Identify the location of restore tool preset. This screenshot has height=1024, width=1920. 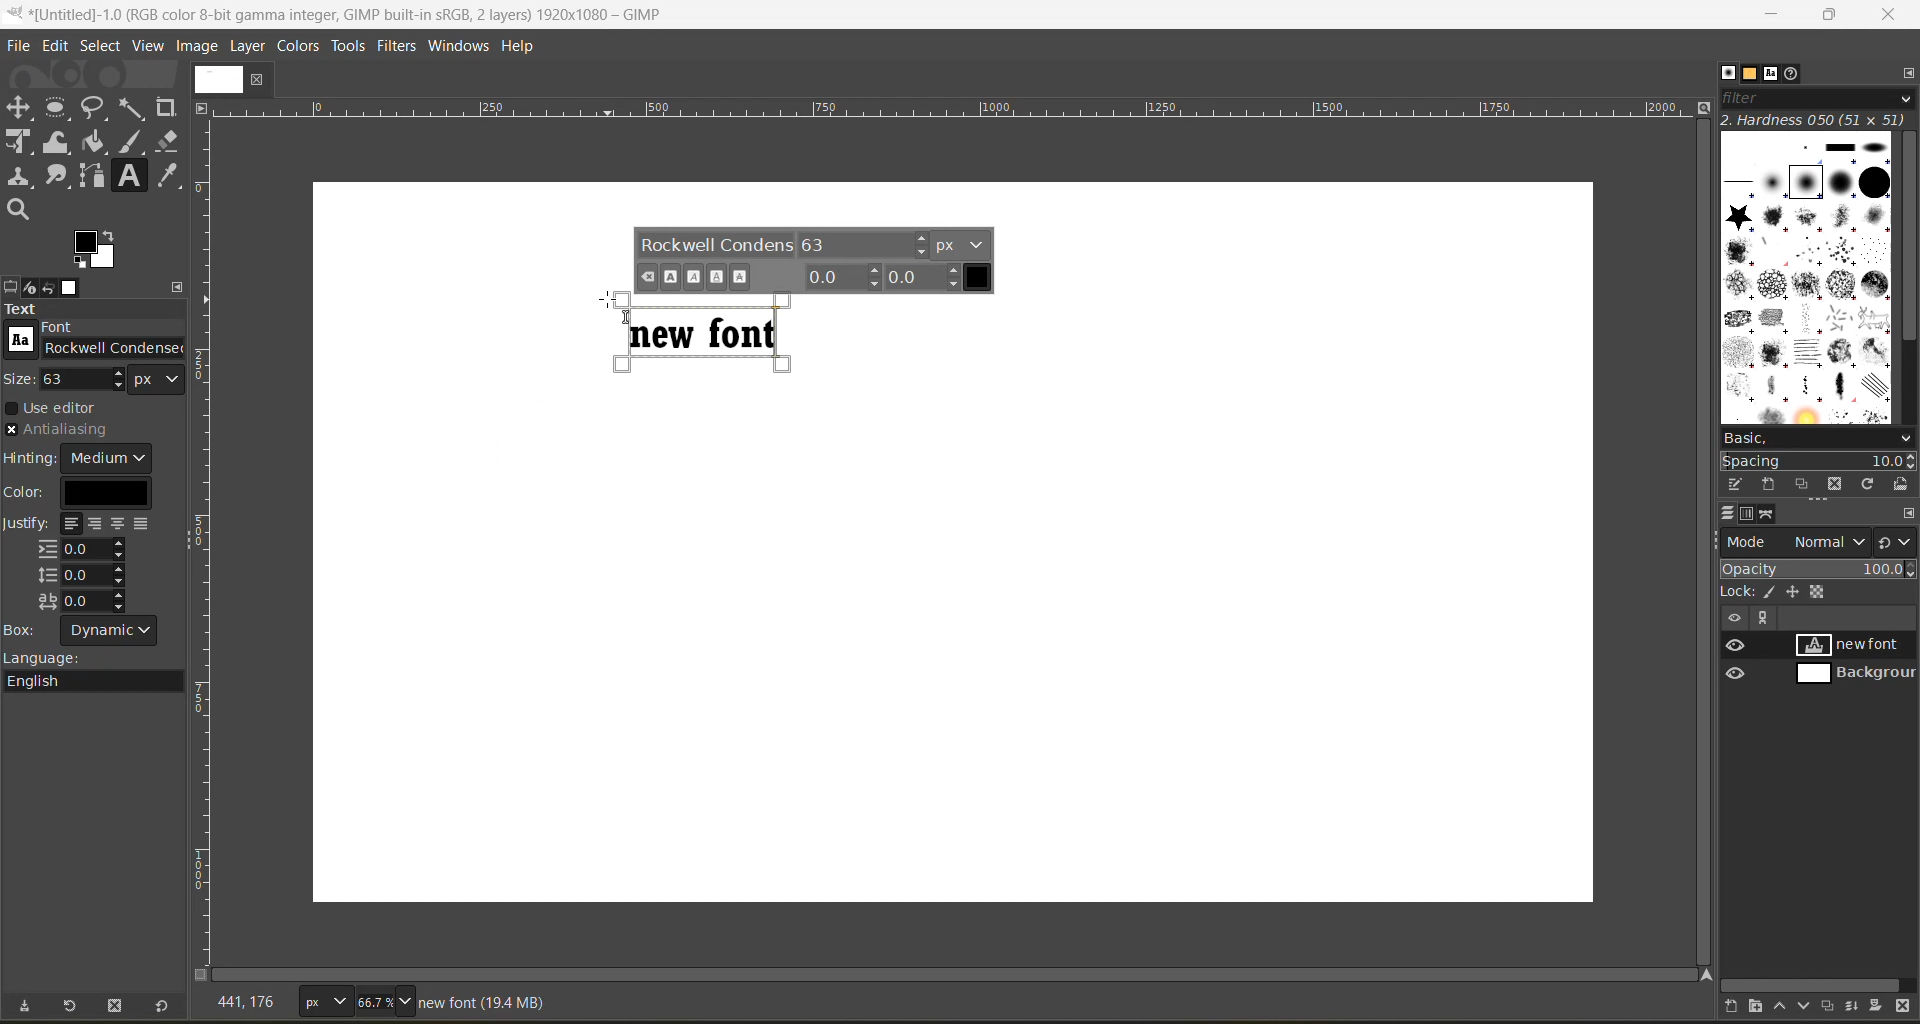
(72, 1007).